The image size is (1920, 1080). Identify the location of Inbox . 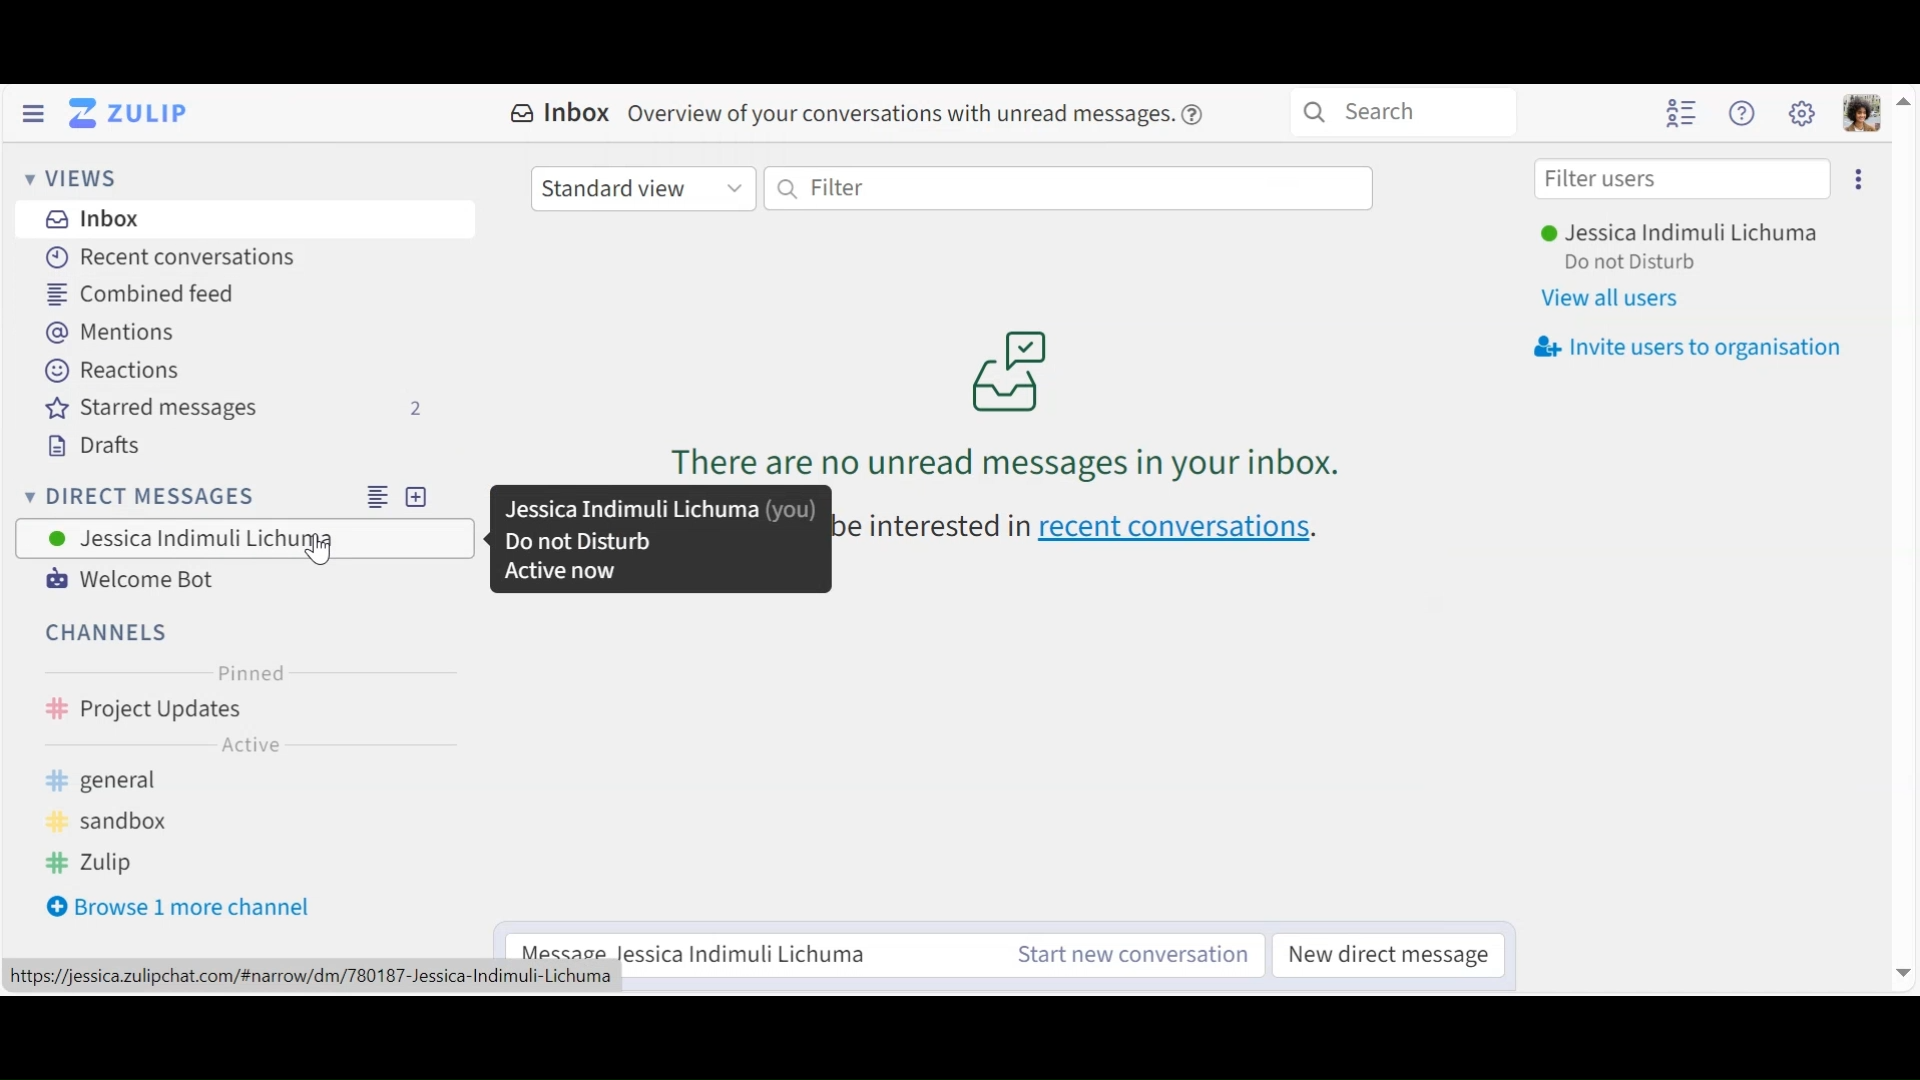
(857, 112).